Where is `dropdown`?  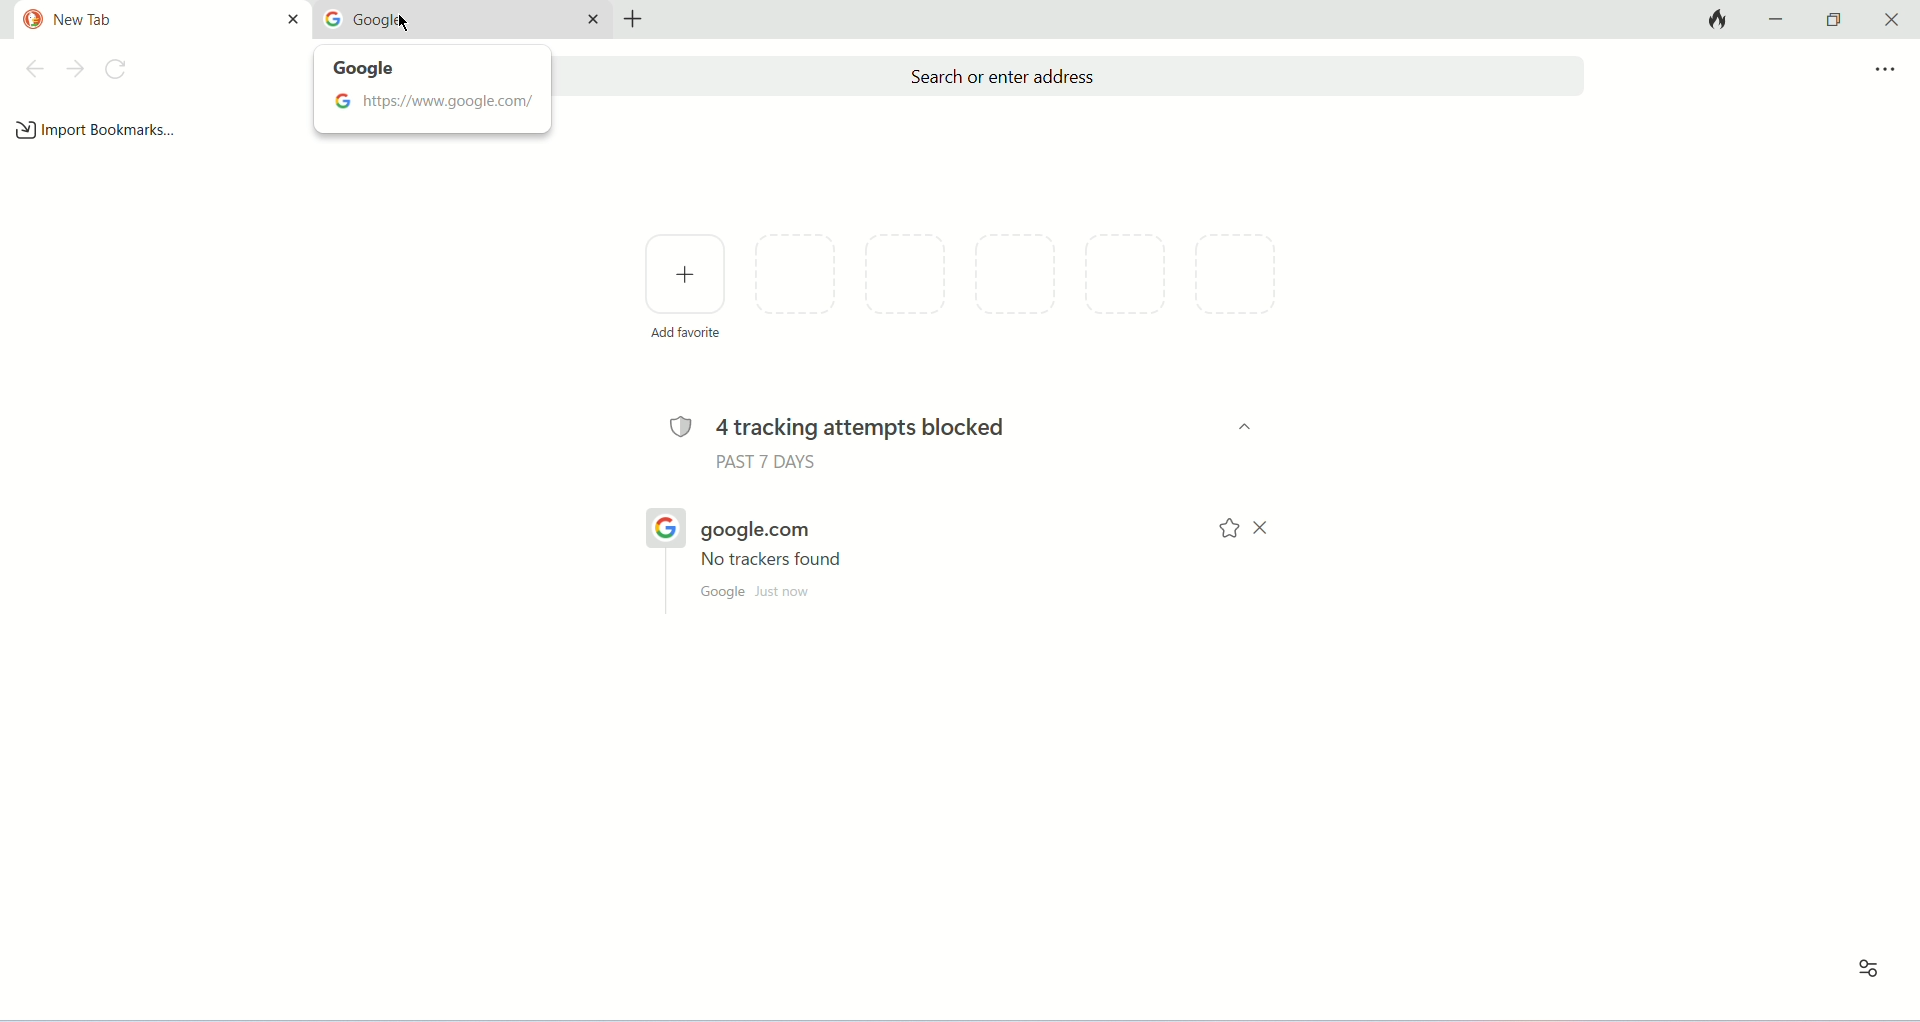 dropdown is located at coordinates (1237, 428).